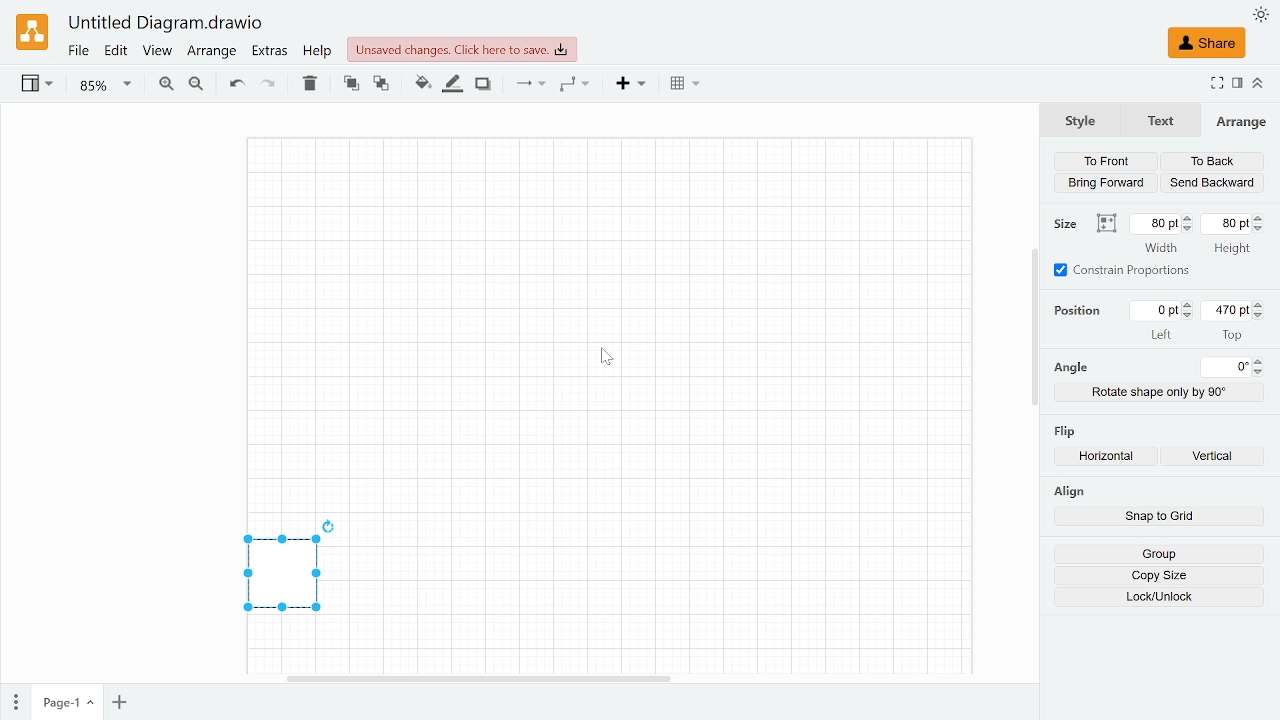  What do you see at coordinates (1156, 223) in the screenshot?
I see `Current width` at bounding box center [1156, 223].